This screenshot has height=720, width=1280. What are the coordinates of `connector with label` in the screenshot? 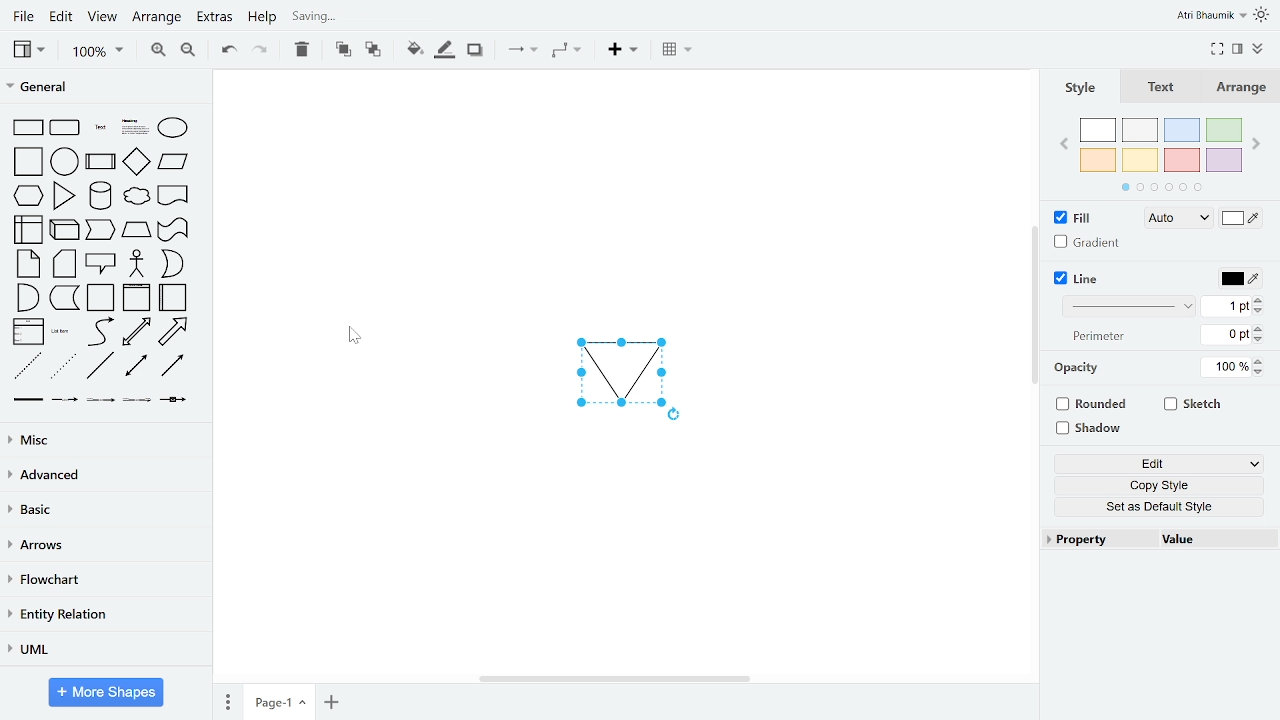 It's located at (63, 401).